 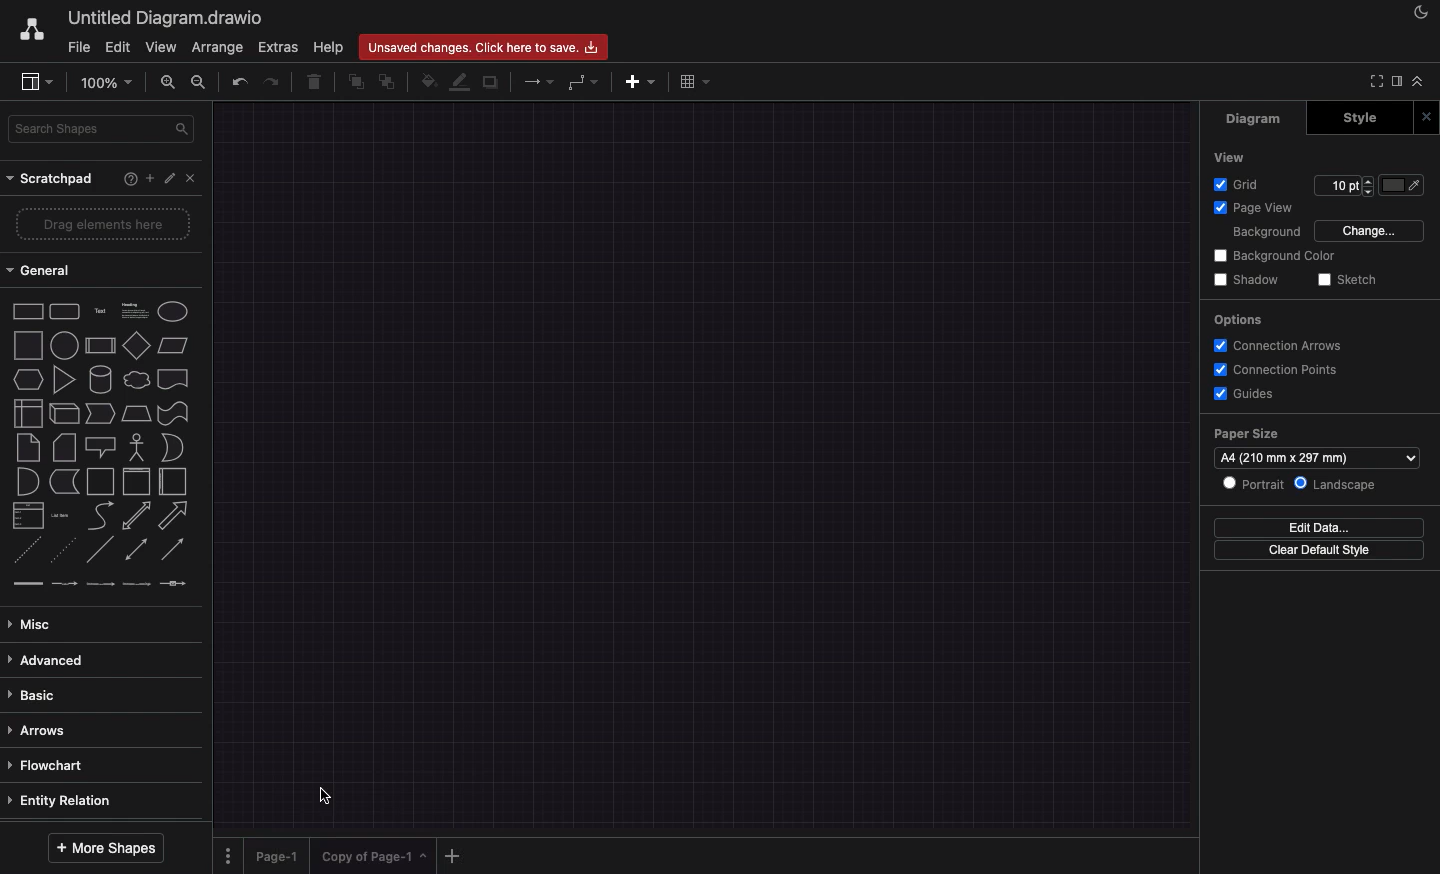 I want to click on list, so click(x=27, y=516).